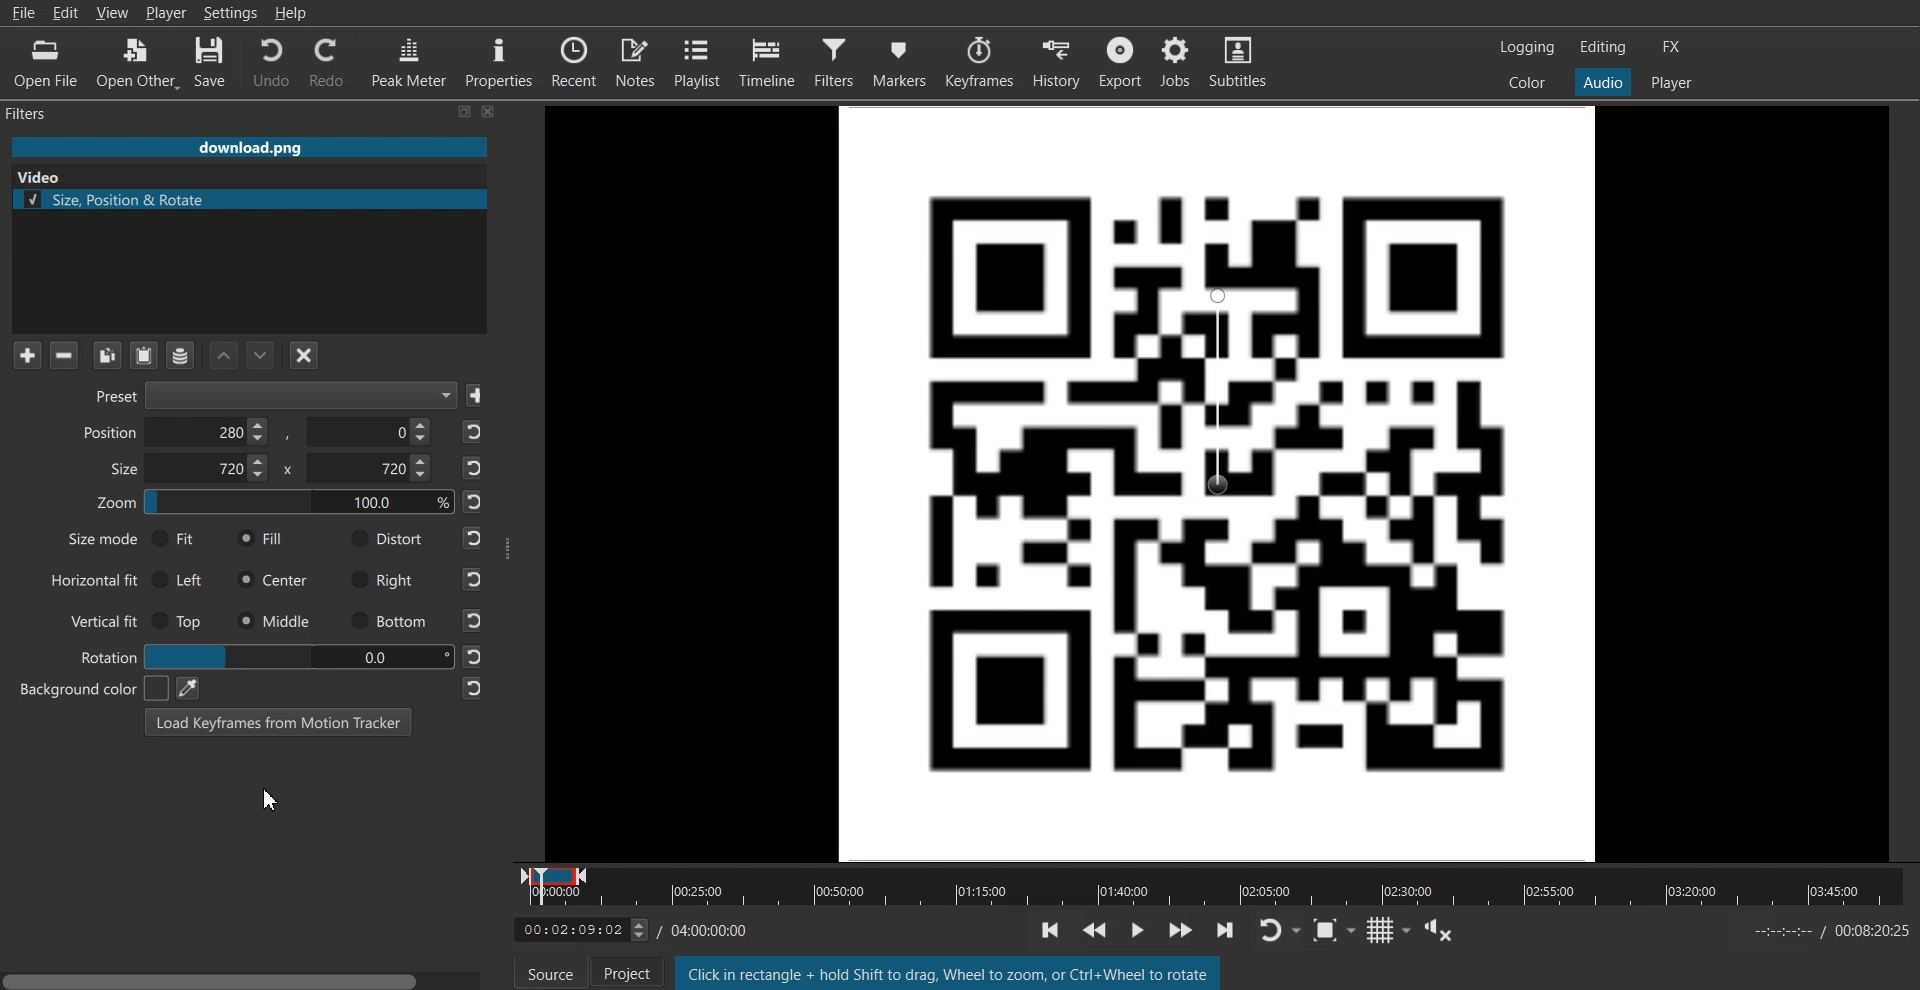 The width and height of the screenshot is (1920, 990). What do you see at coordinates (699, 61) in the screenshot?
I see `Playlist` at bounding box center [699, 61].